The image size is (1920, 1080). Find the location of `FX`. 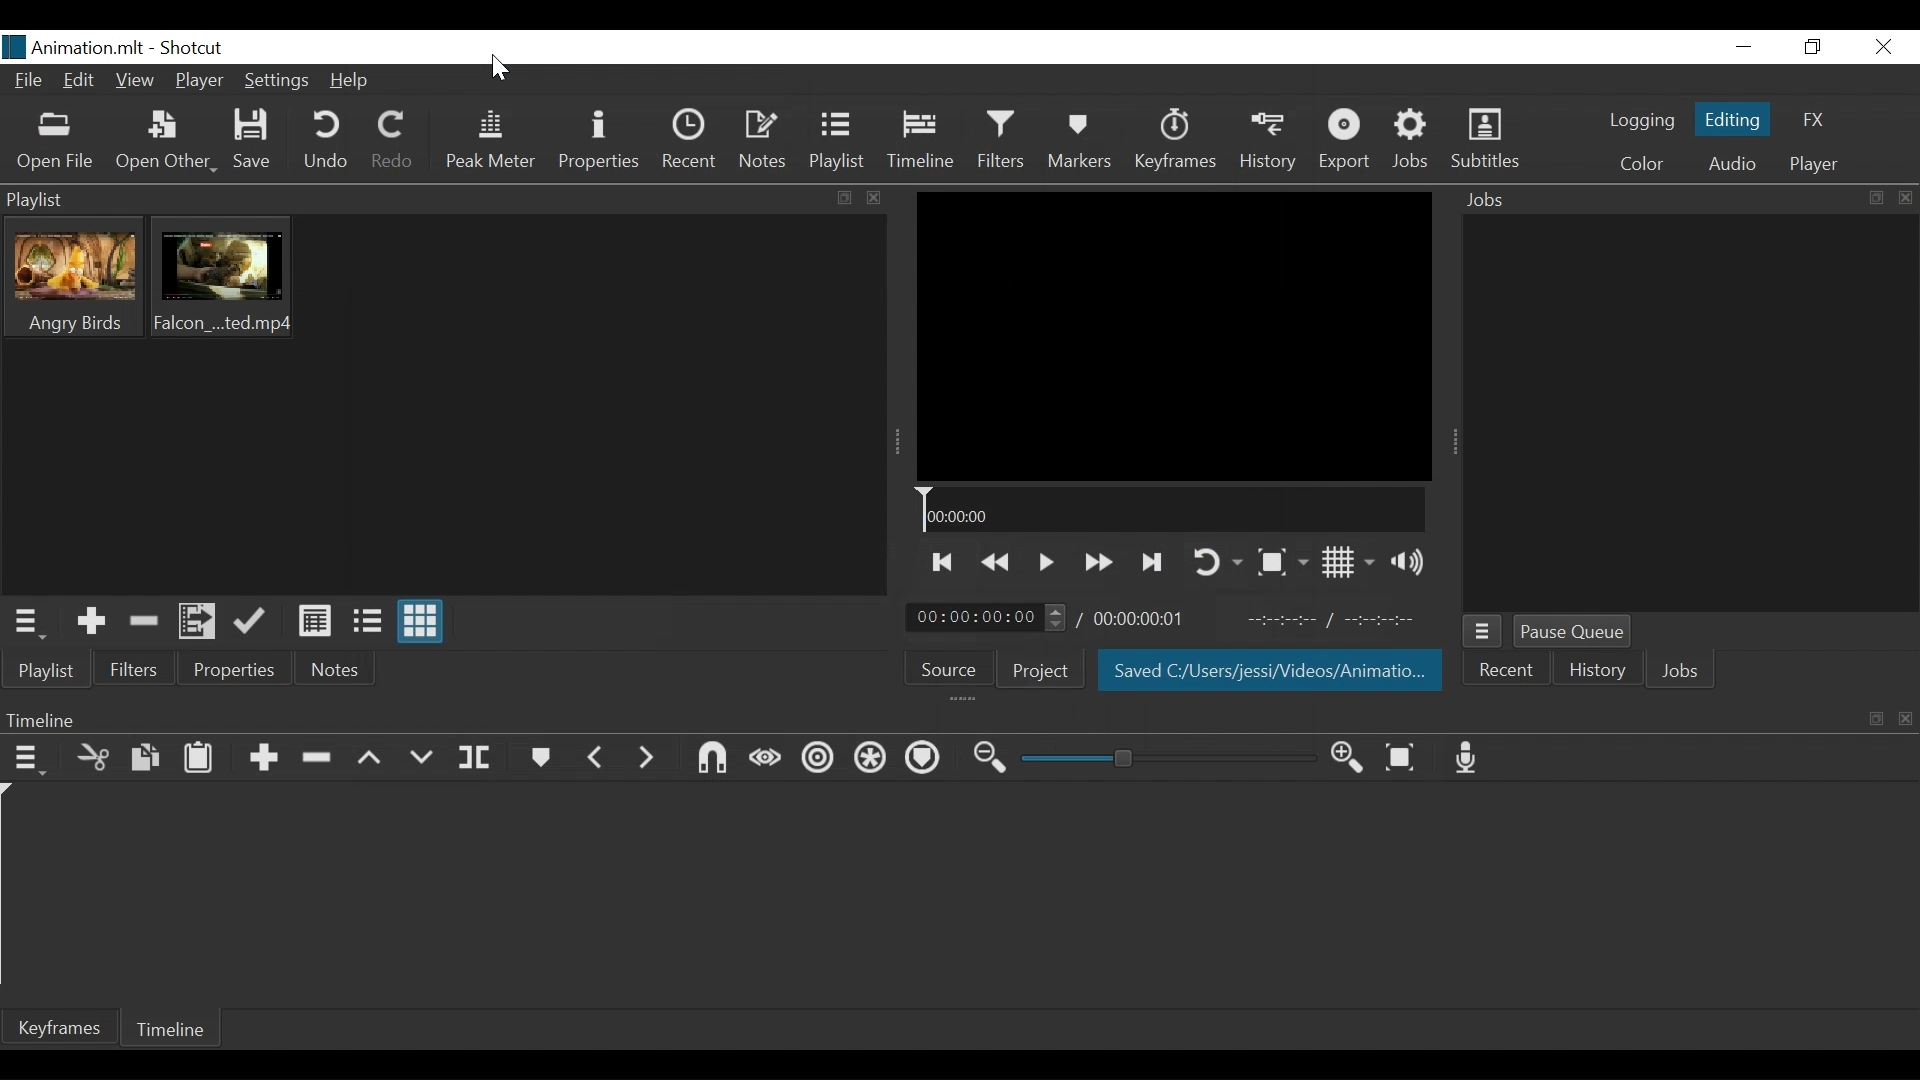

FX is located at coordinates (1814, 118).